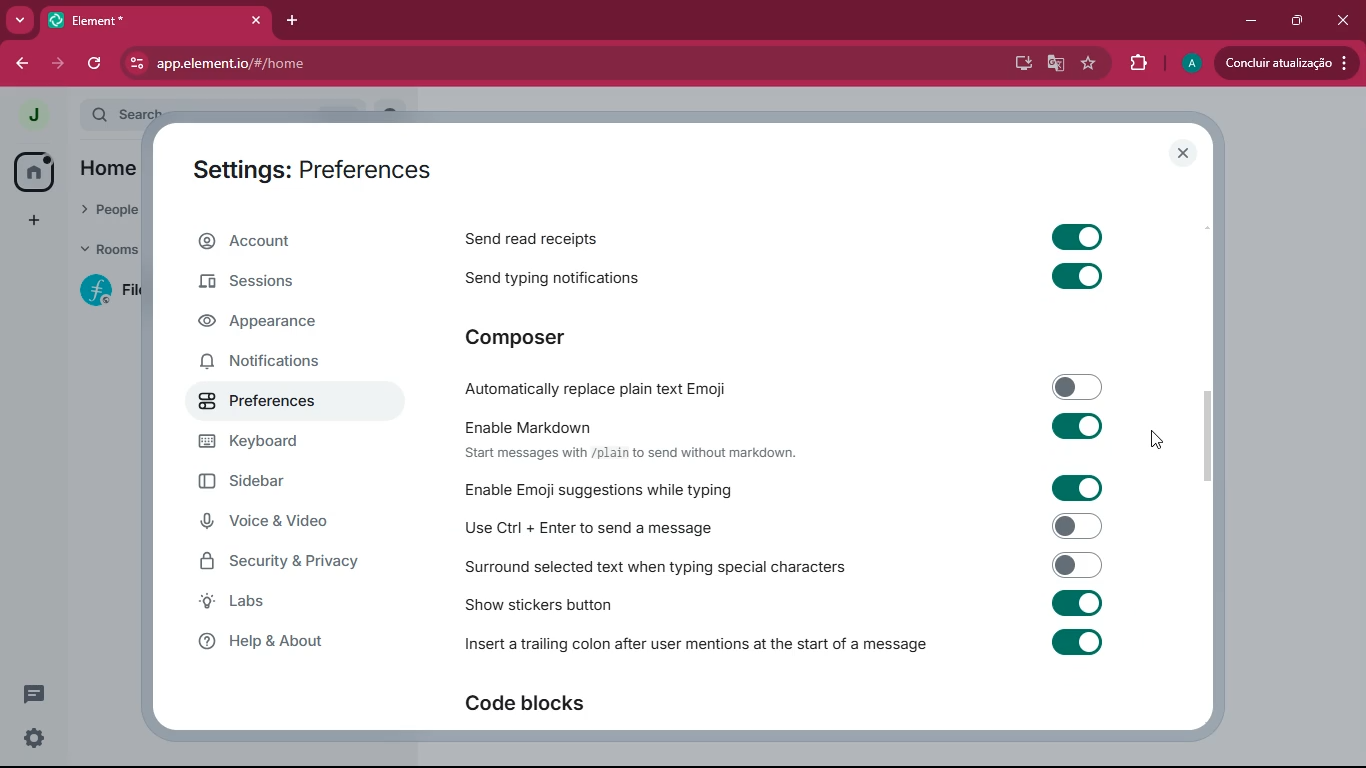  Describe the element at coordinates (1015, 63) in the screenshot. I see `desktop` at that location.